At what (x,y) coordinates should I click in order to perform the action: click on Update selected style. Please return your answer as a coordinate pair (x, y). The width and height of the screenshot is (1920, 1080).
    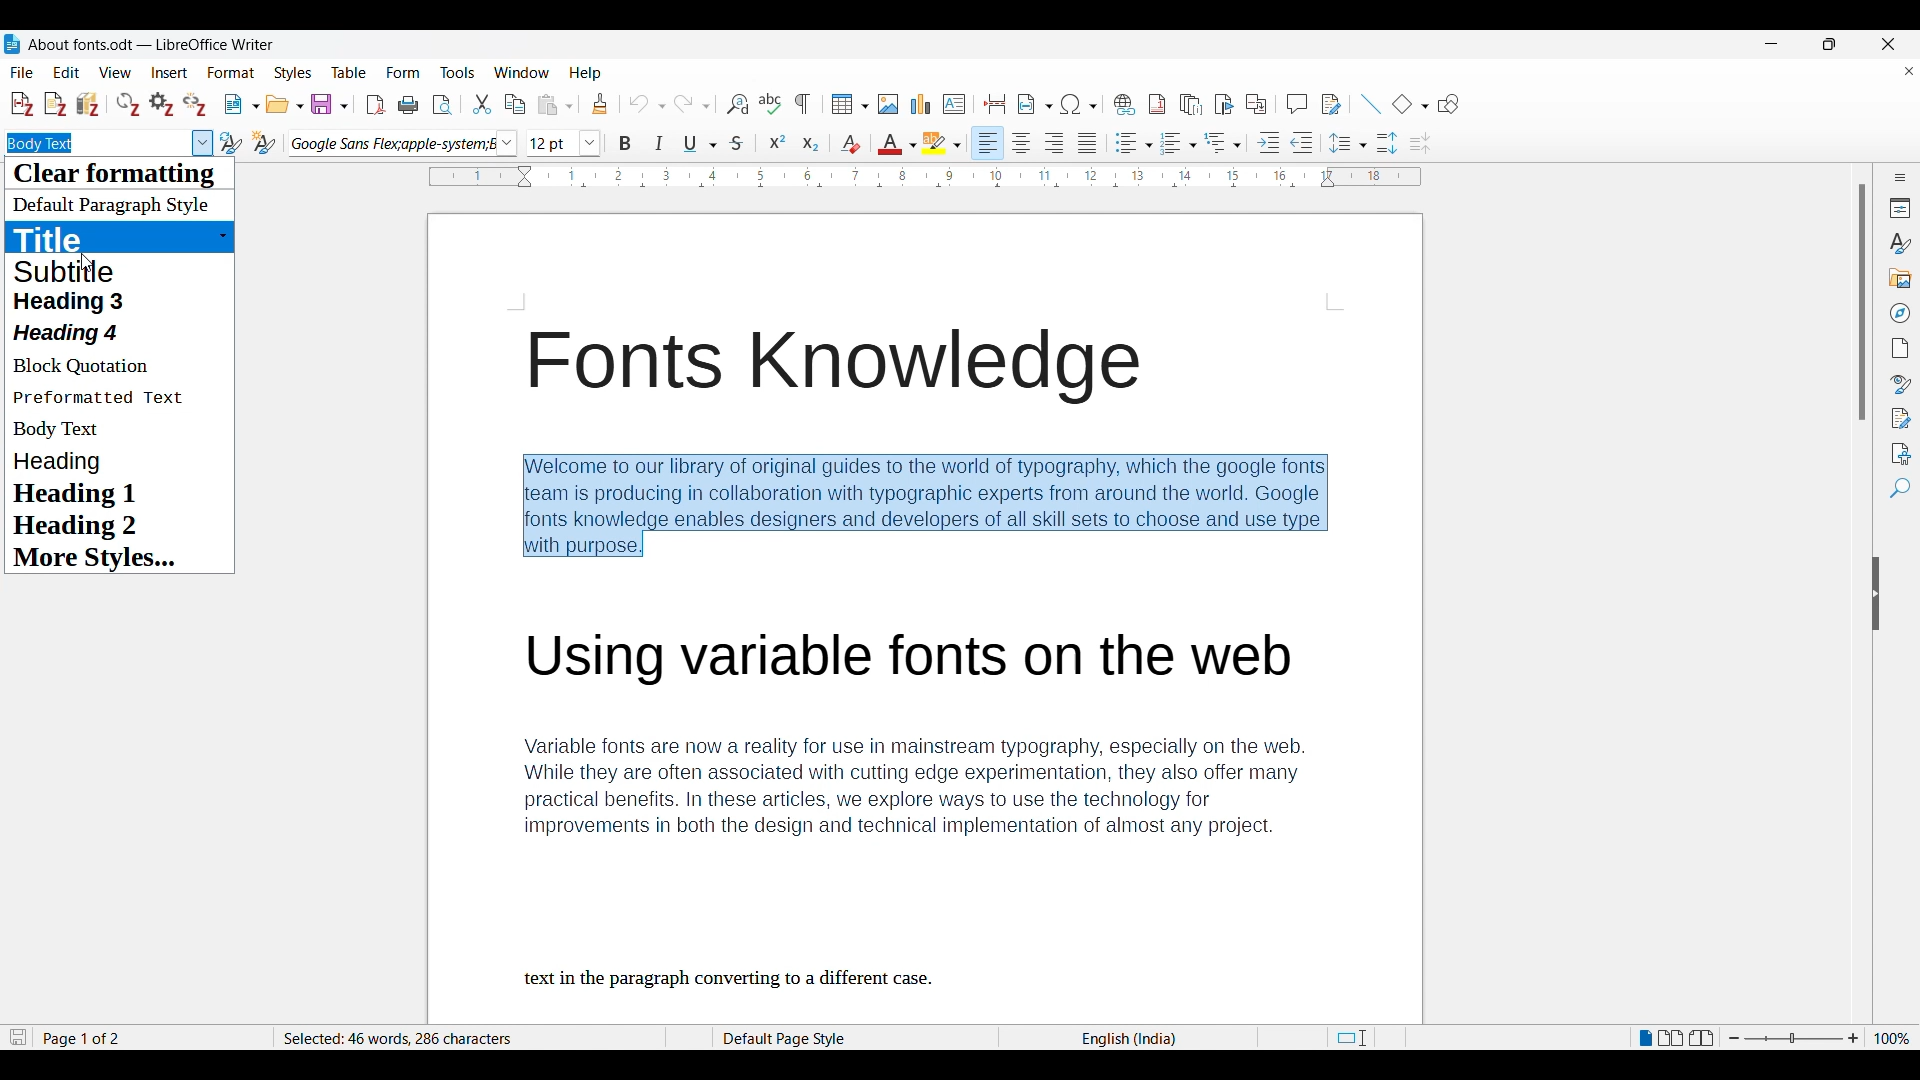
    Looking at the image, I should click on (231, 143).